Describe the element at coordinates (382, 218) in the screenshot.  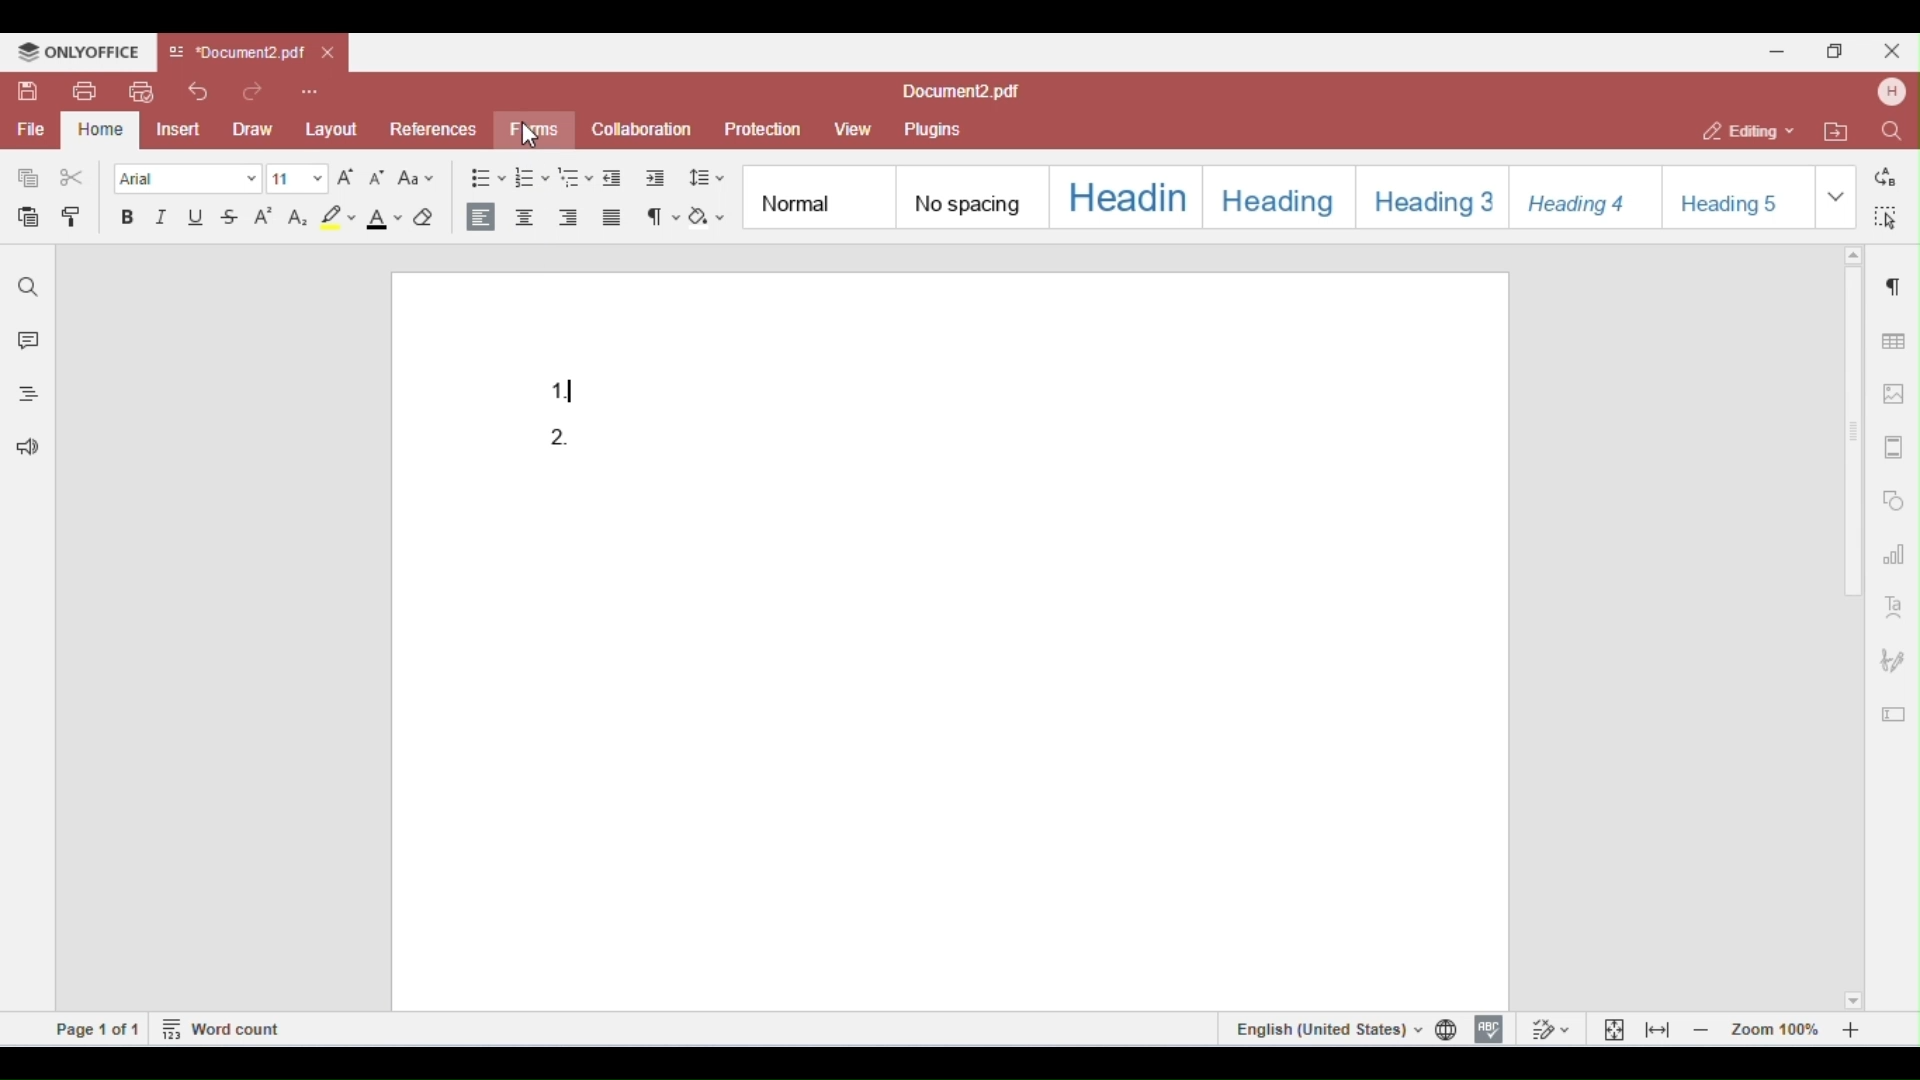
I see `font color` at that location.